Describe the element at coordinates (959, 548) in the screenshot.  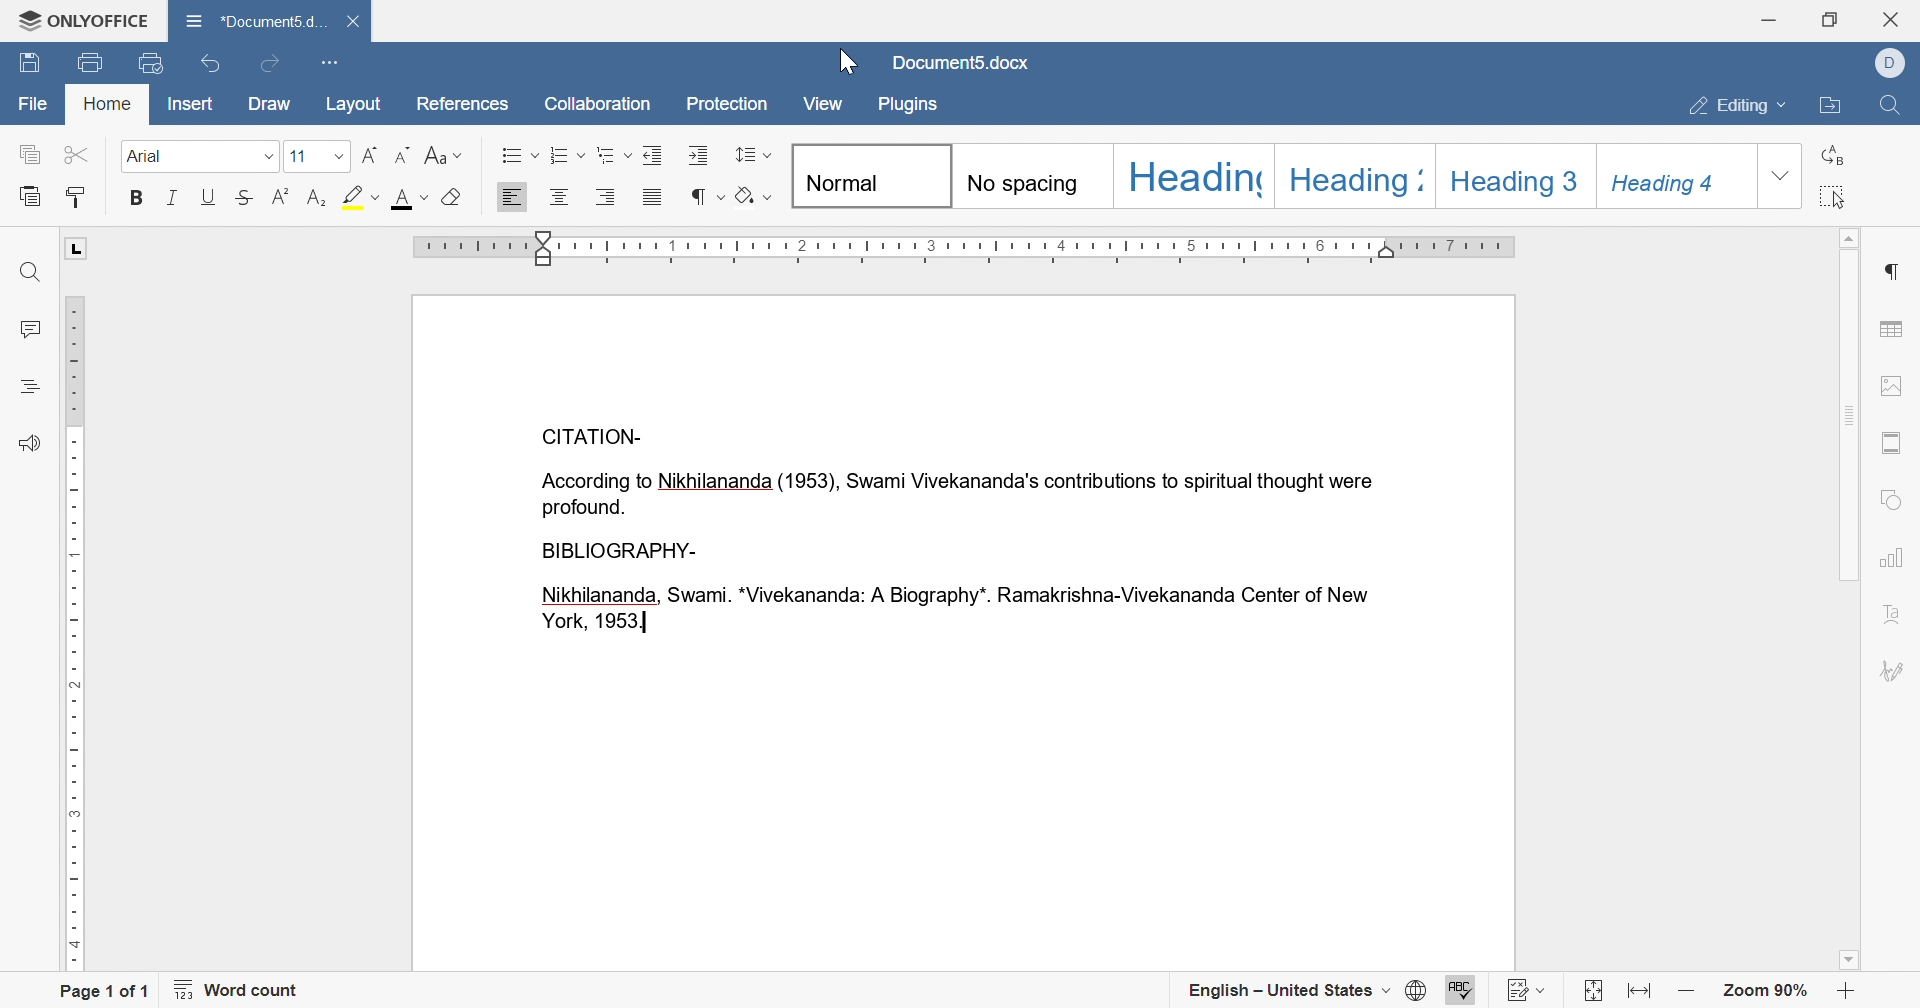
I see `According to Nikhilananda(1953), Swami Vivekananda's contributions to spiritual thought were profound` at that location.